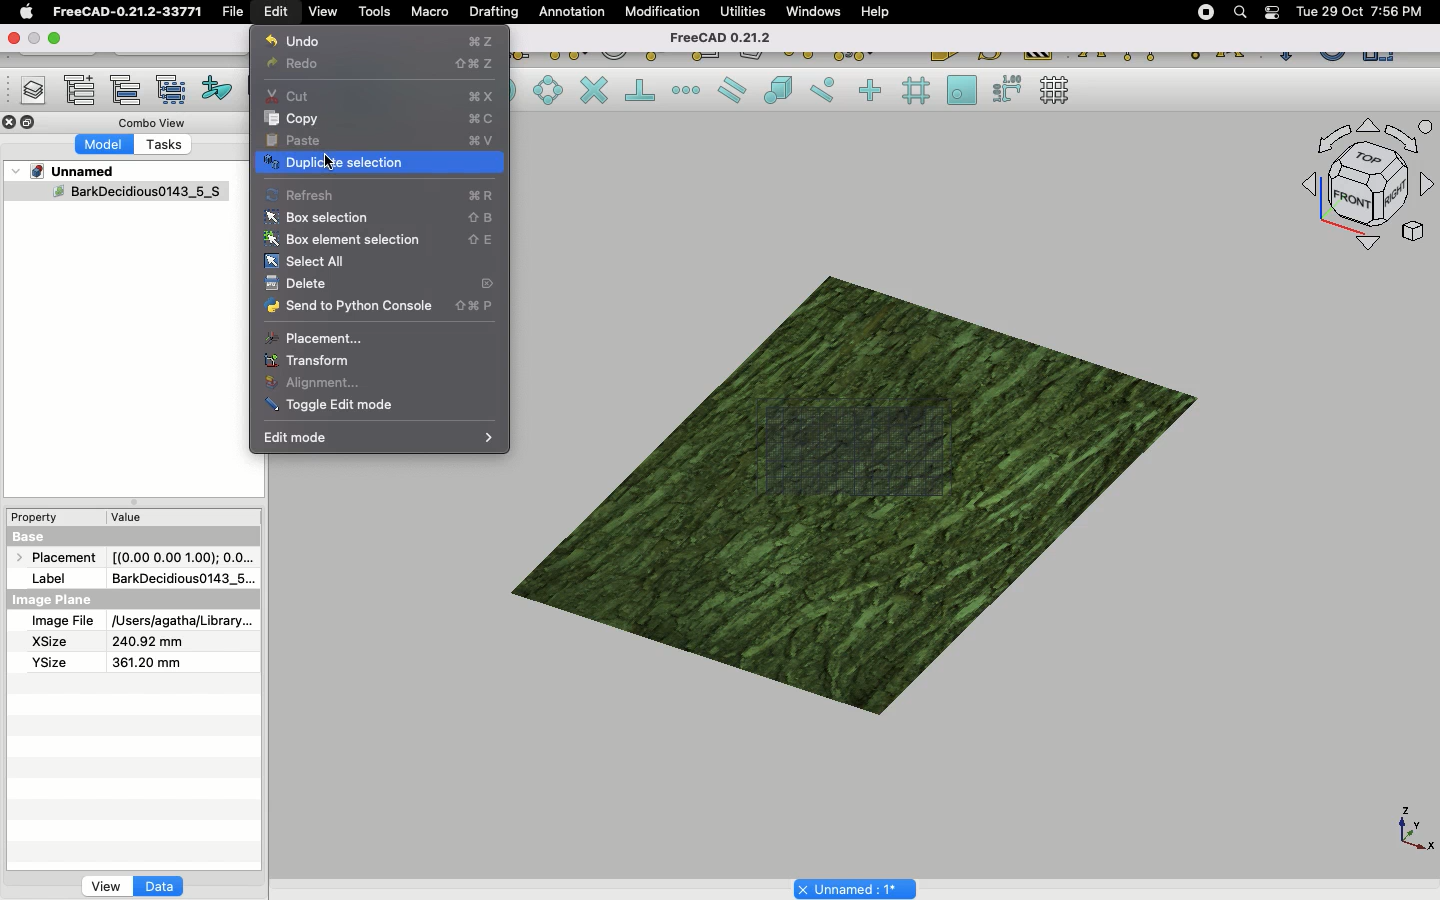  Describe the element at coordinates (59, 39) in the screenshot. I see `open` at that location.